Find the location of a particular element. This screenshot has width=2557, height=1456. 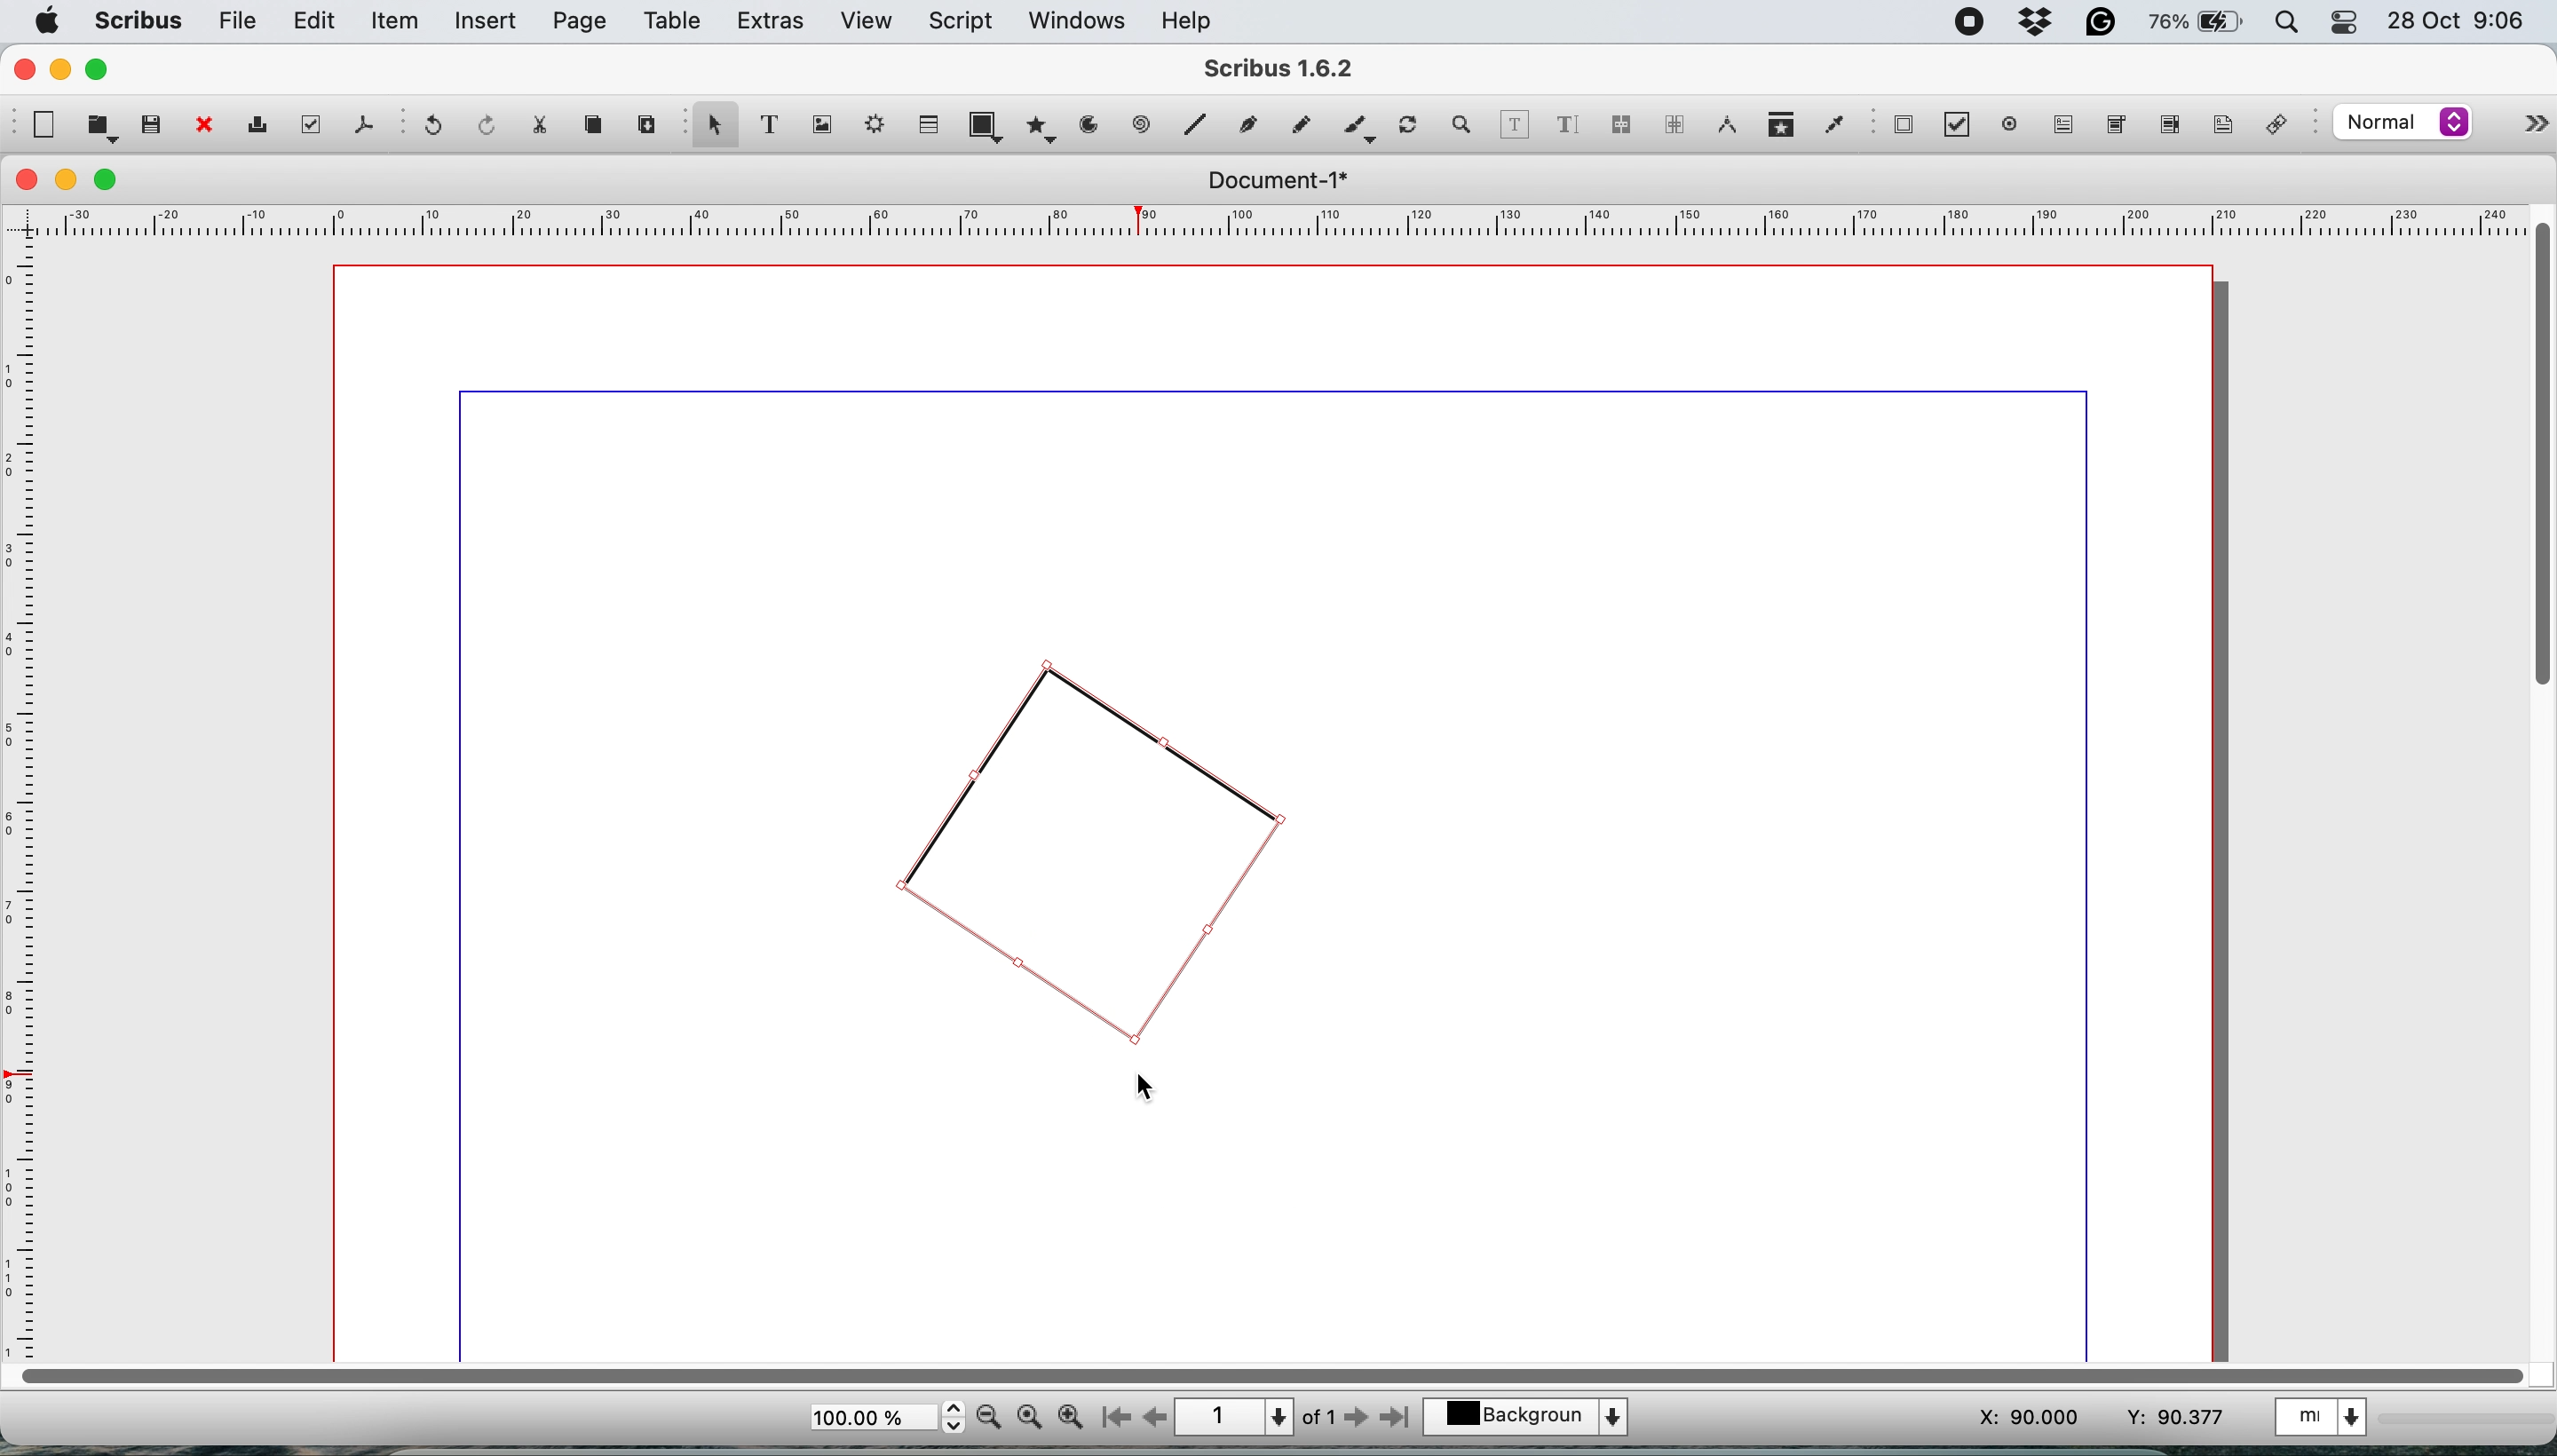

battery is located at coordinates (2192, 24).